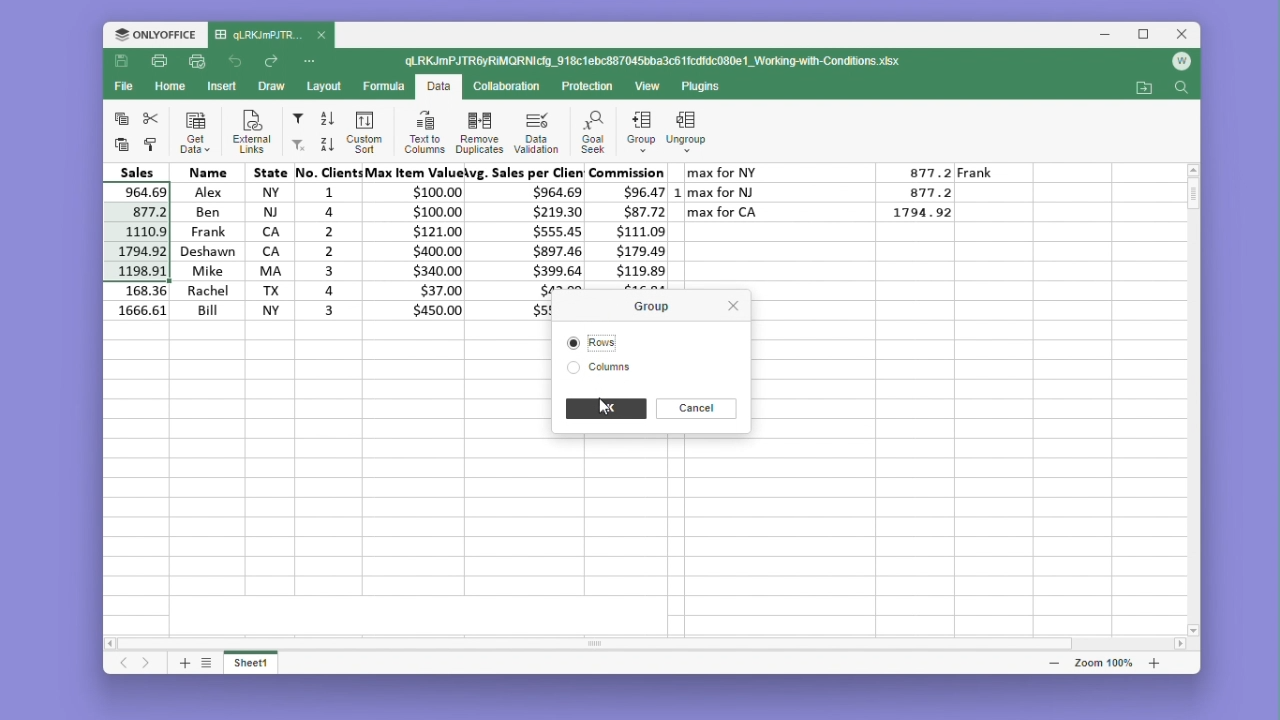  I want to click on file name, so click(271, 36).